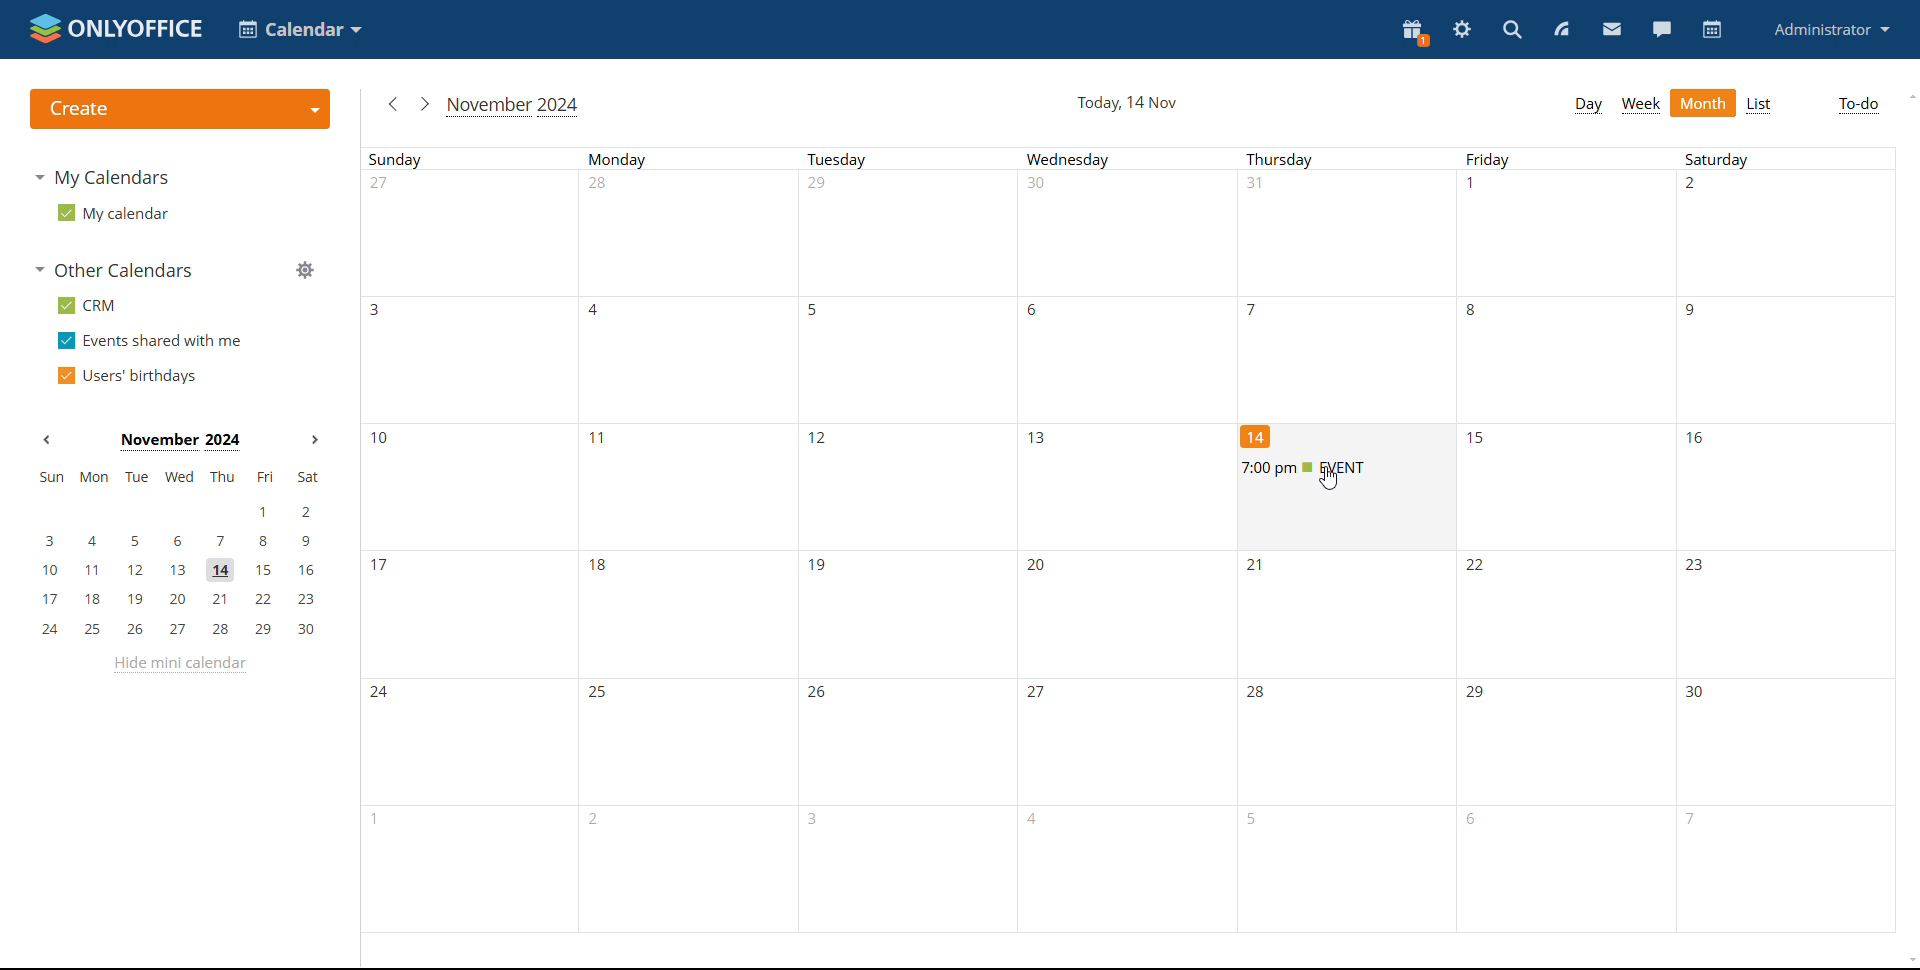 This screenshot has height=970, width=1920. I want to click on events shared with me, so click(152, 341).